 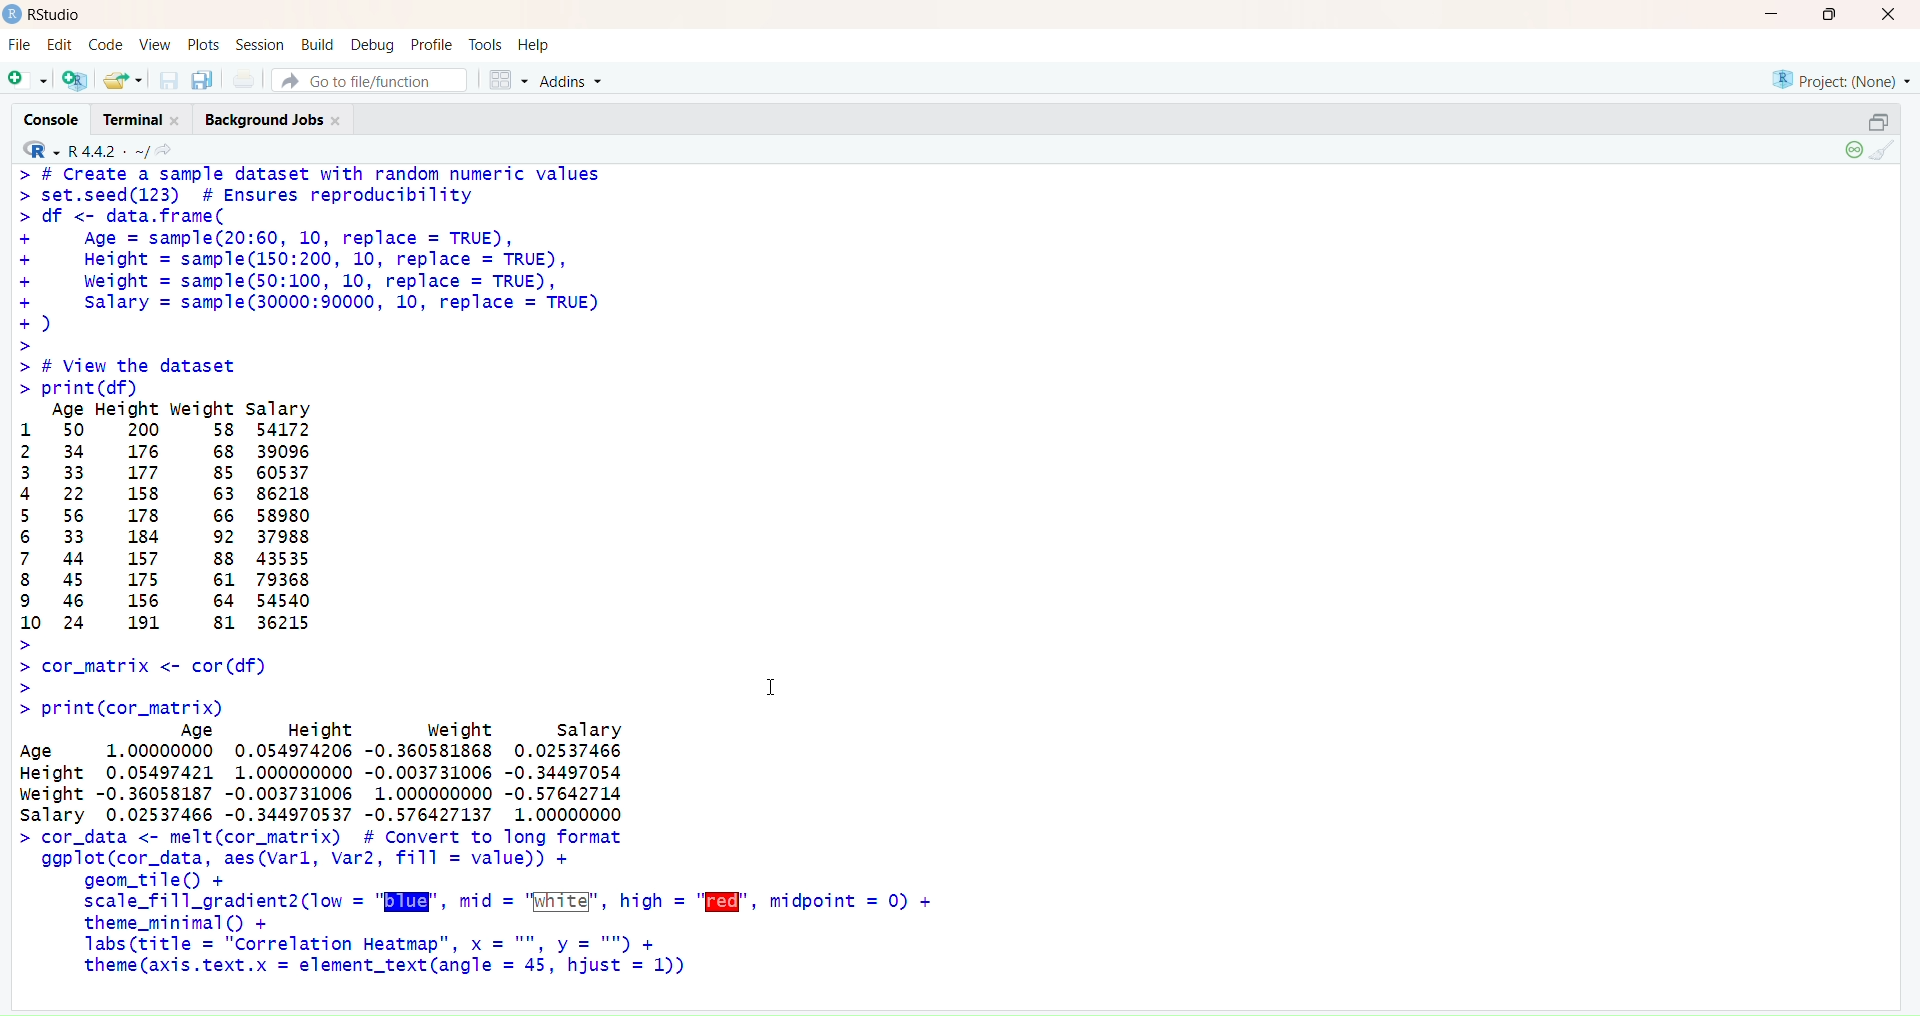 I want to click on Create a project, so click(x=72, y=78).